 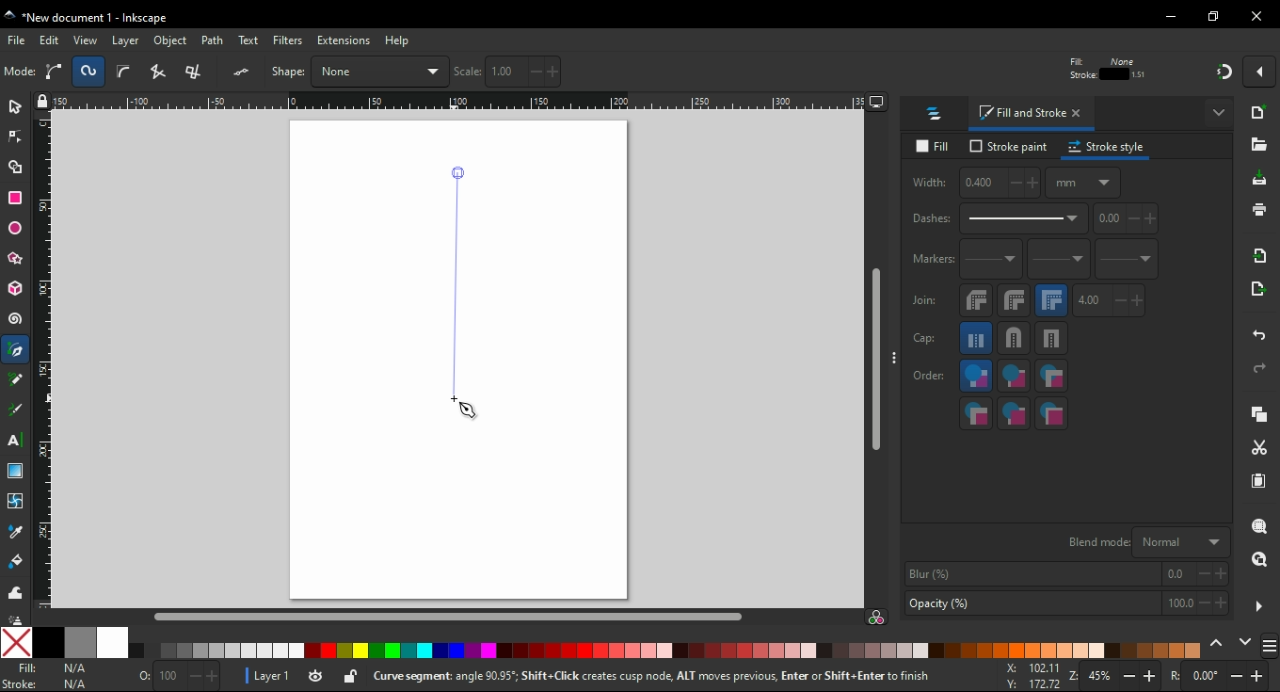 I want to click on width, so click(x=974, y=183).